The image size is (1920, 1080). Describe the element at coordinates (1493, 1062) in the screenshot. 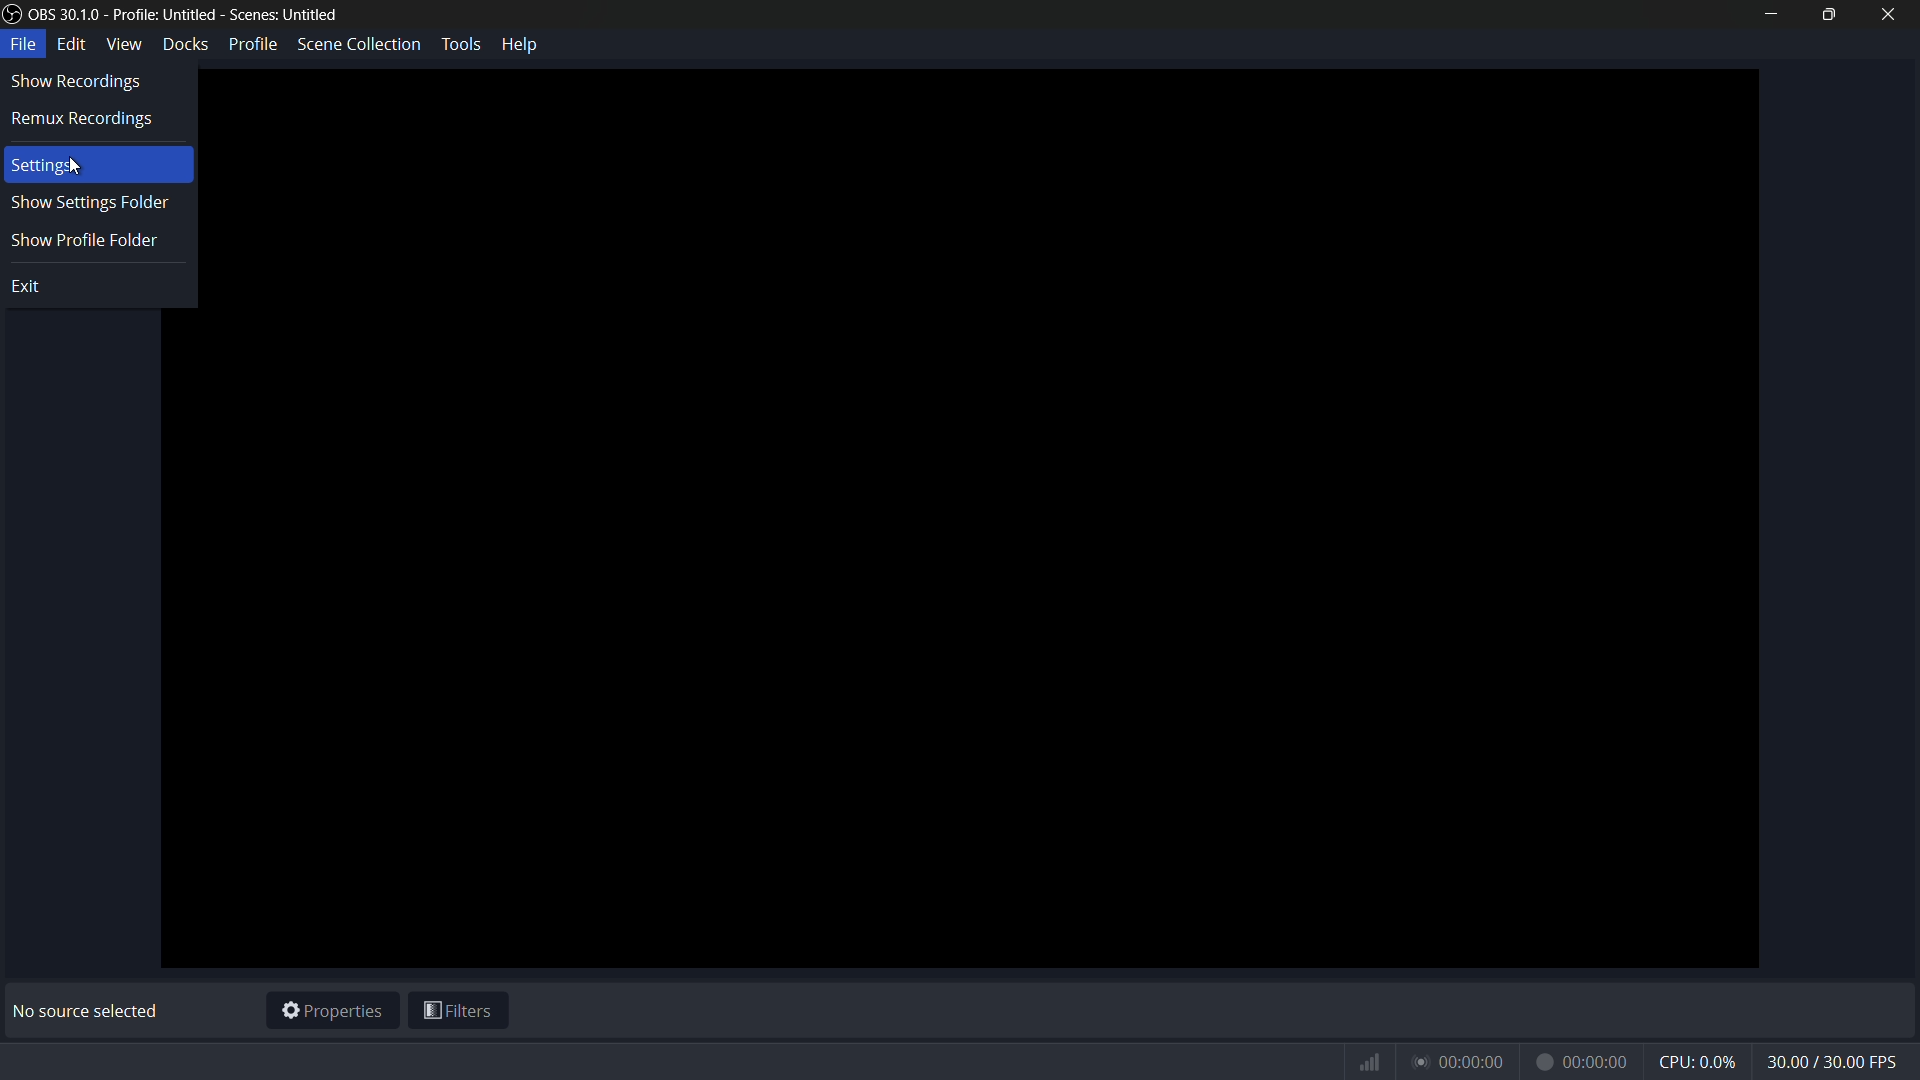

I see `timer` at that location.